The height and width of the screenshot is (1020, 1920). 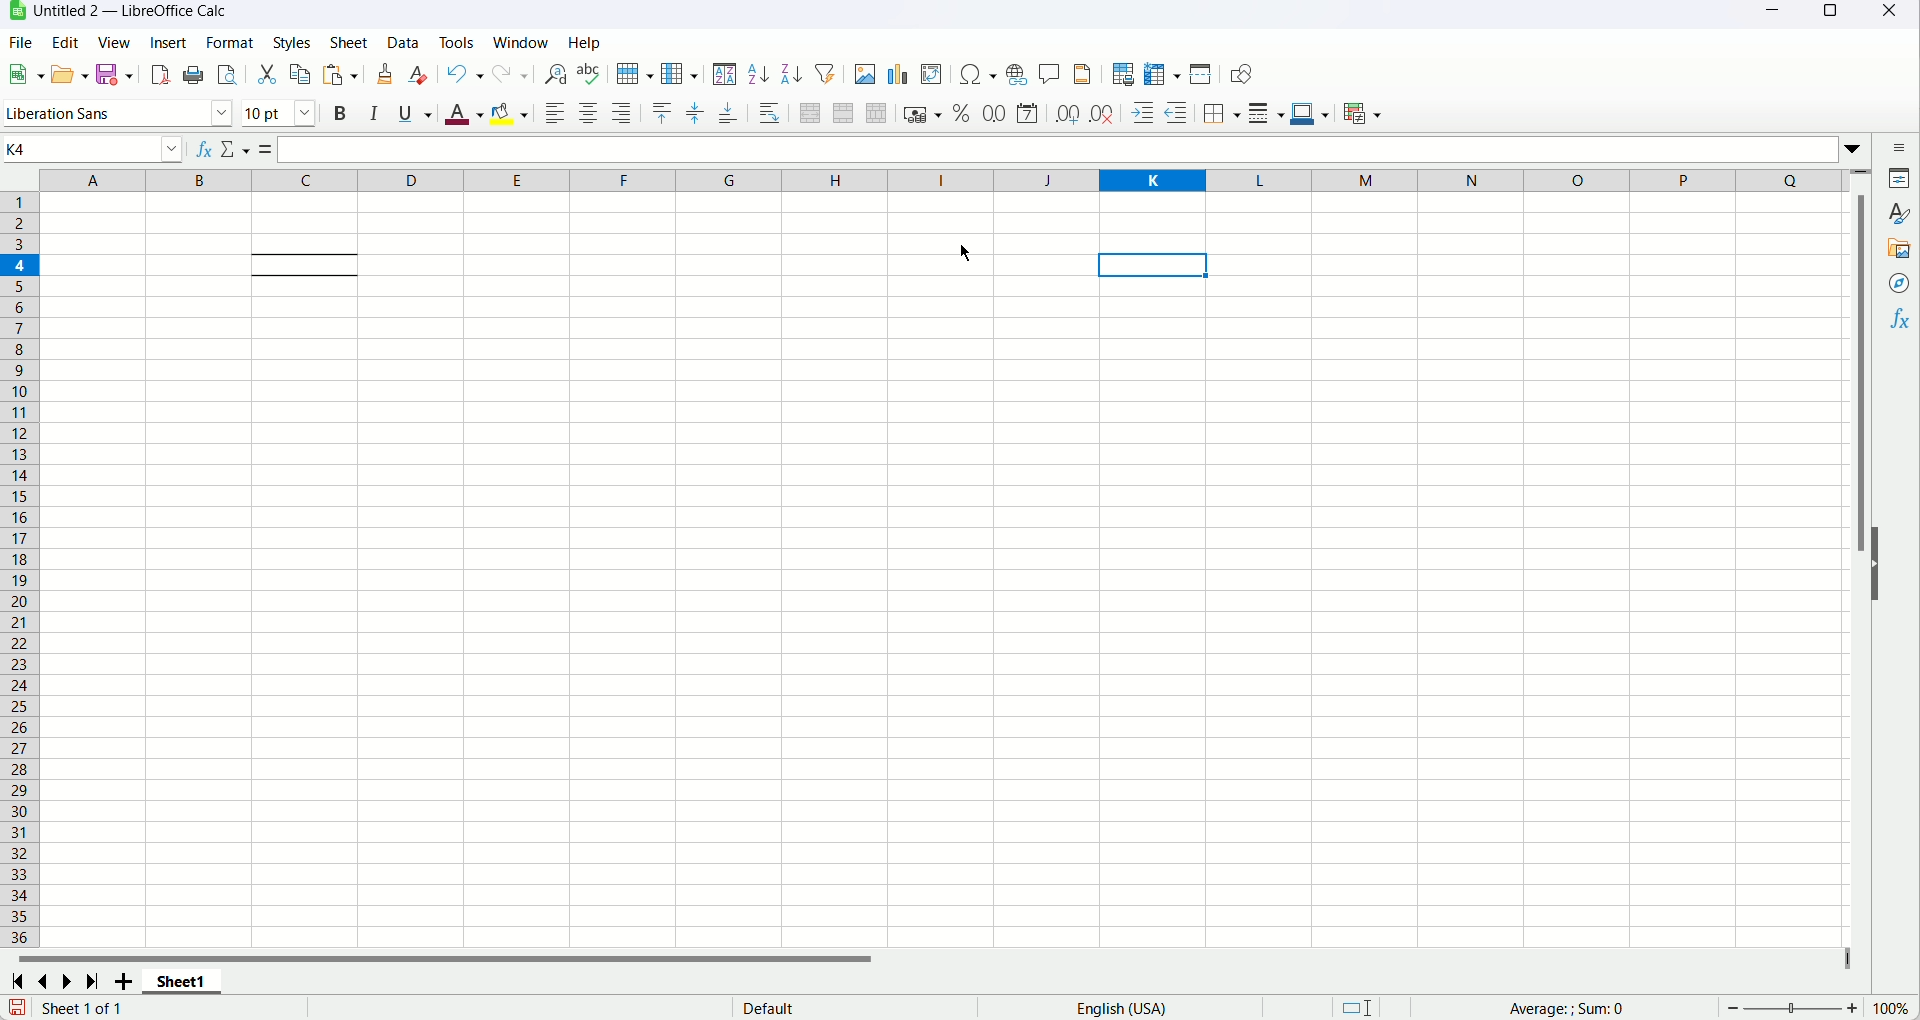 I want to click on Paste, so click(x=340, y=75).